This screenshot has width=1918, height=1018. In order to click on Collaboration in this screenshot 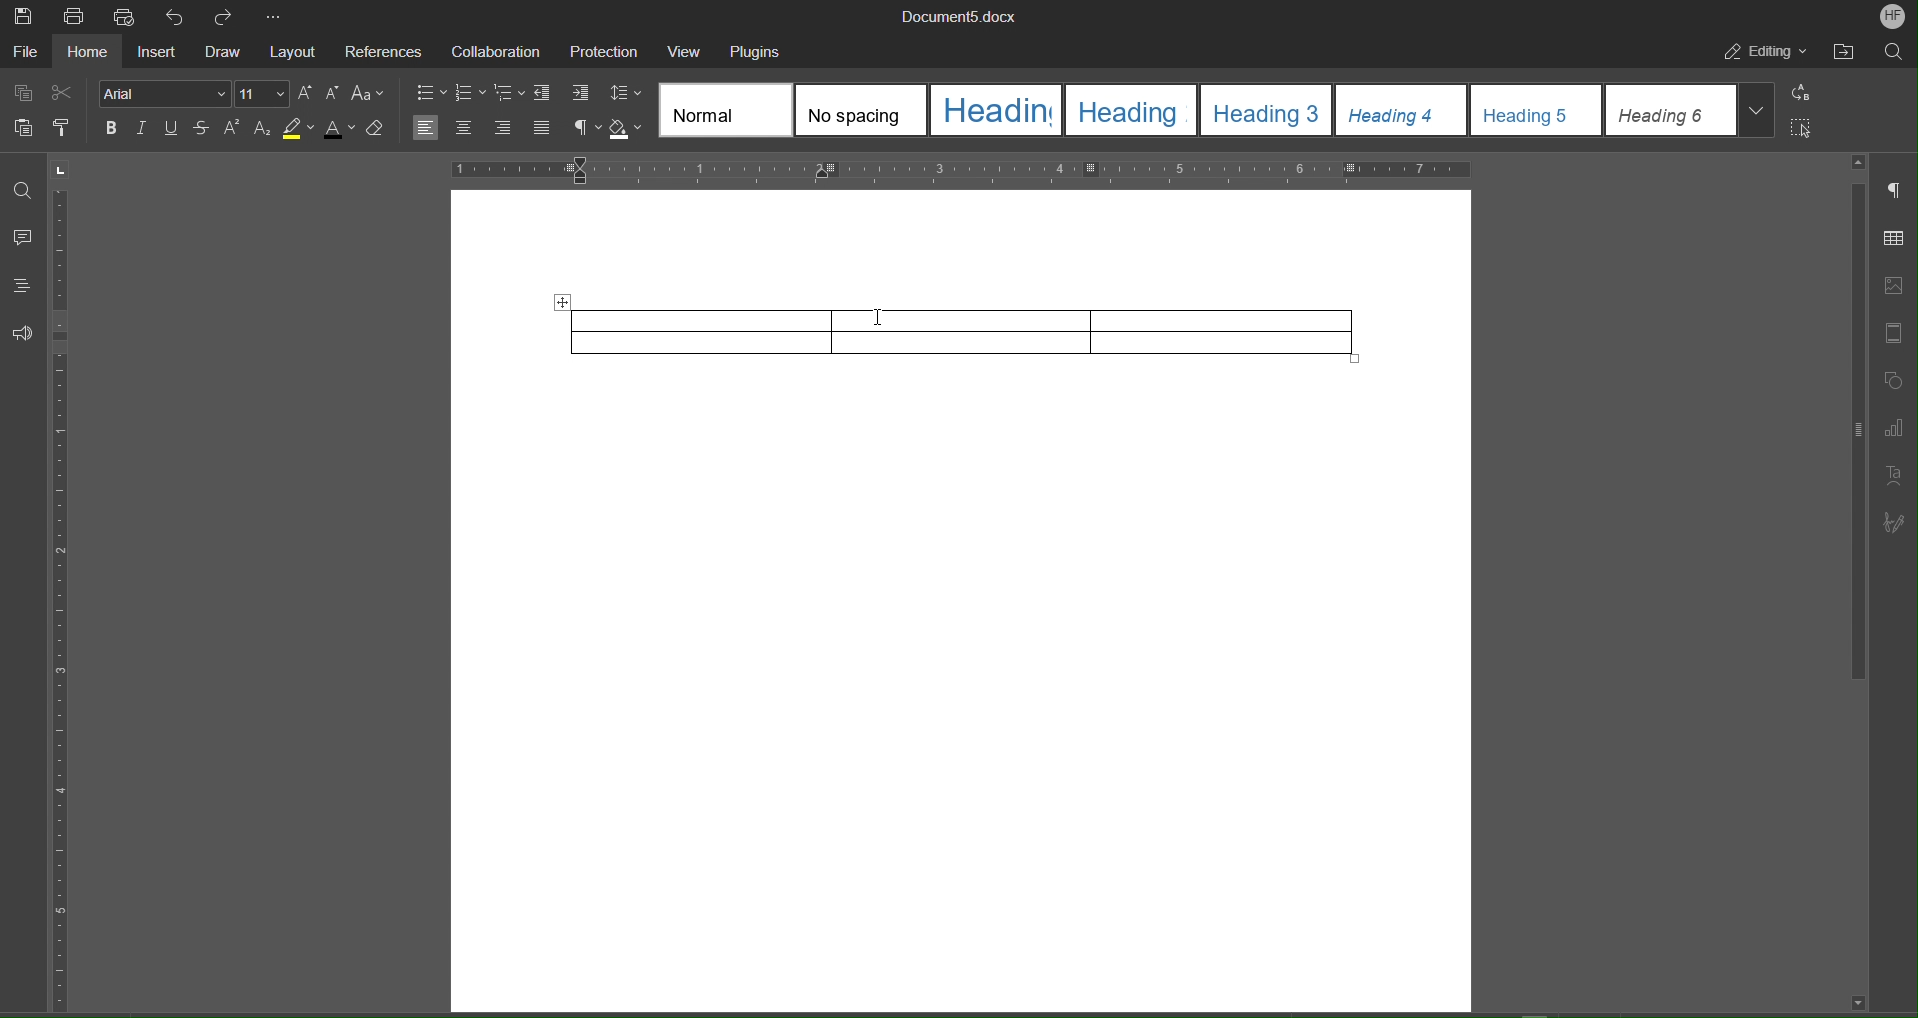, I will do `click(496, 52)`.